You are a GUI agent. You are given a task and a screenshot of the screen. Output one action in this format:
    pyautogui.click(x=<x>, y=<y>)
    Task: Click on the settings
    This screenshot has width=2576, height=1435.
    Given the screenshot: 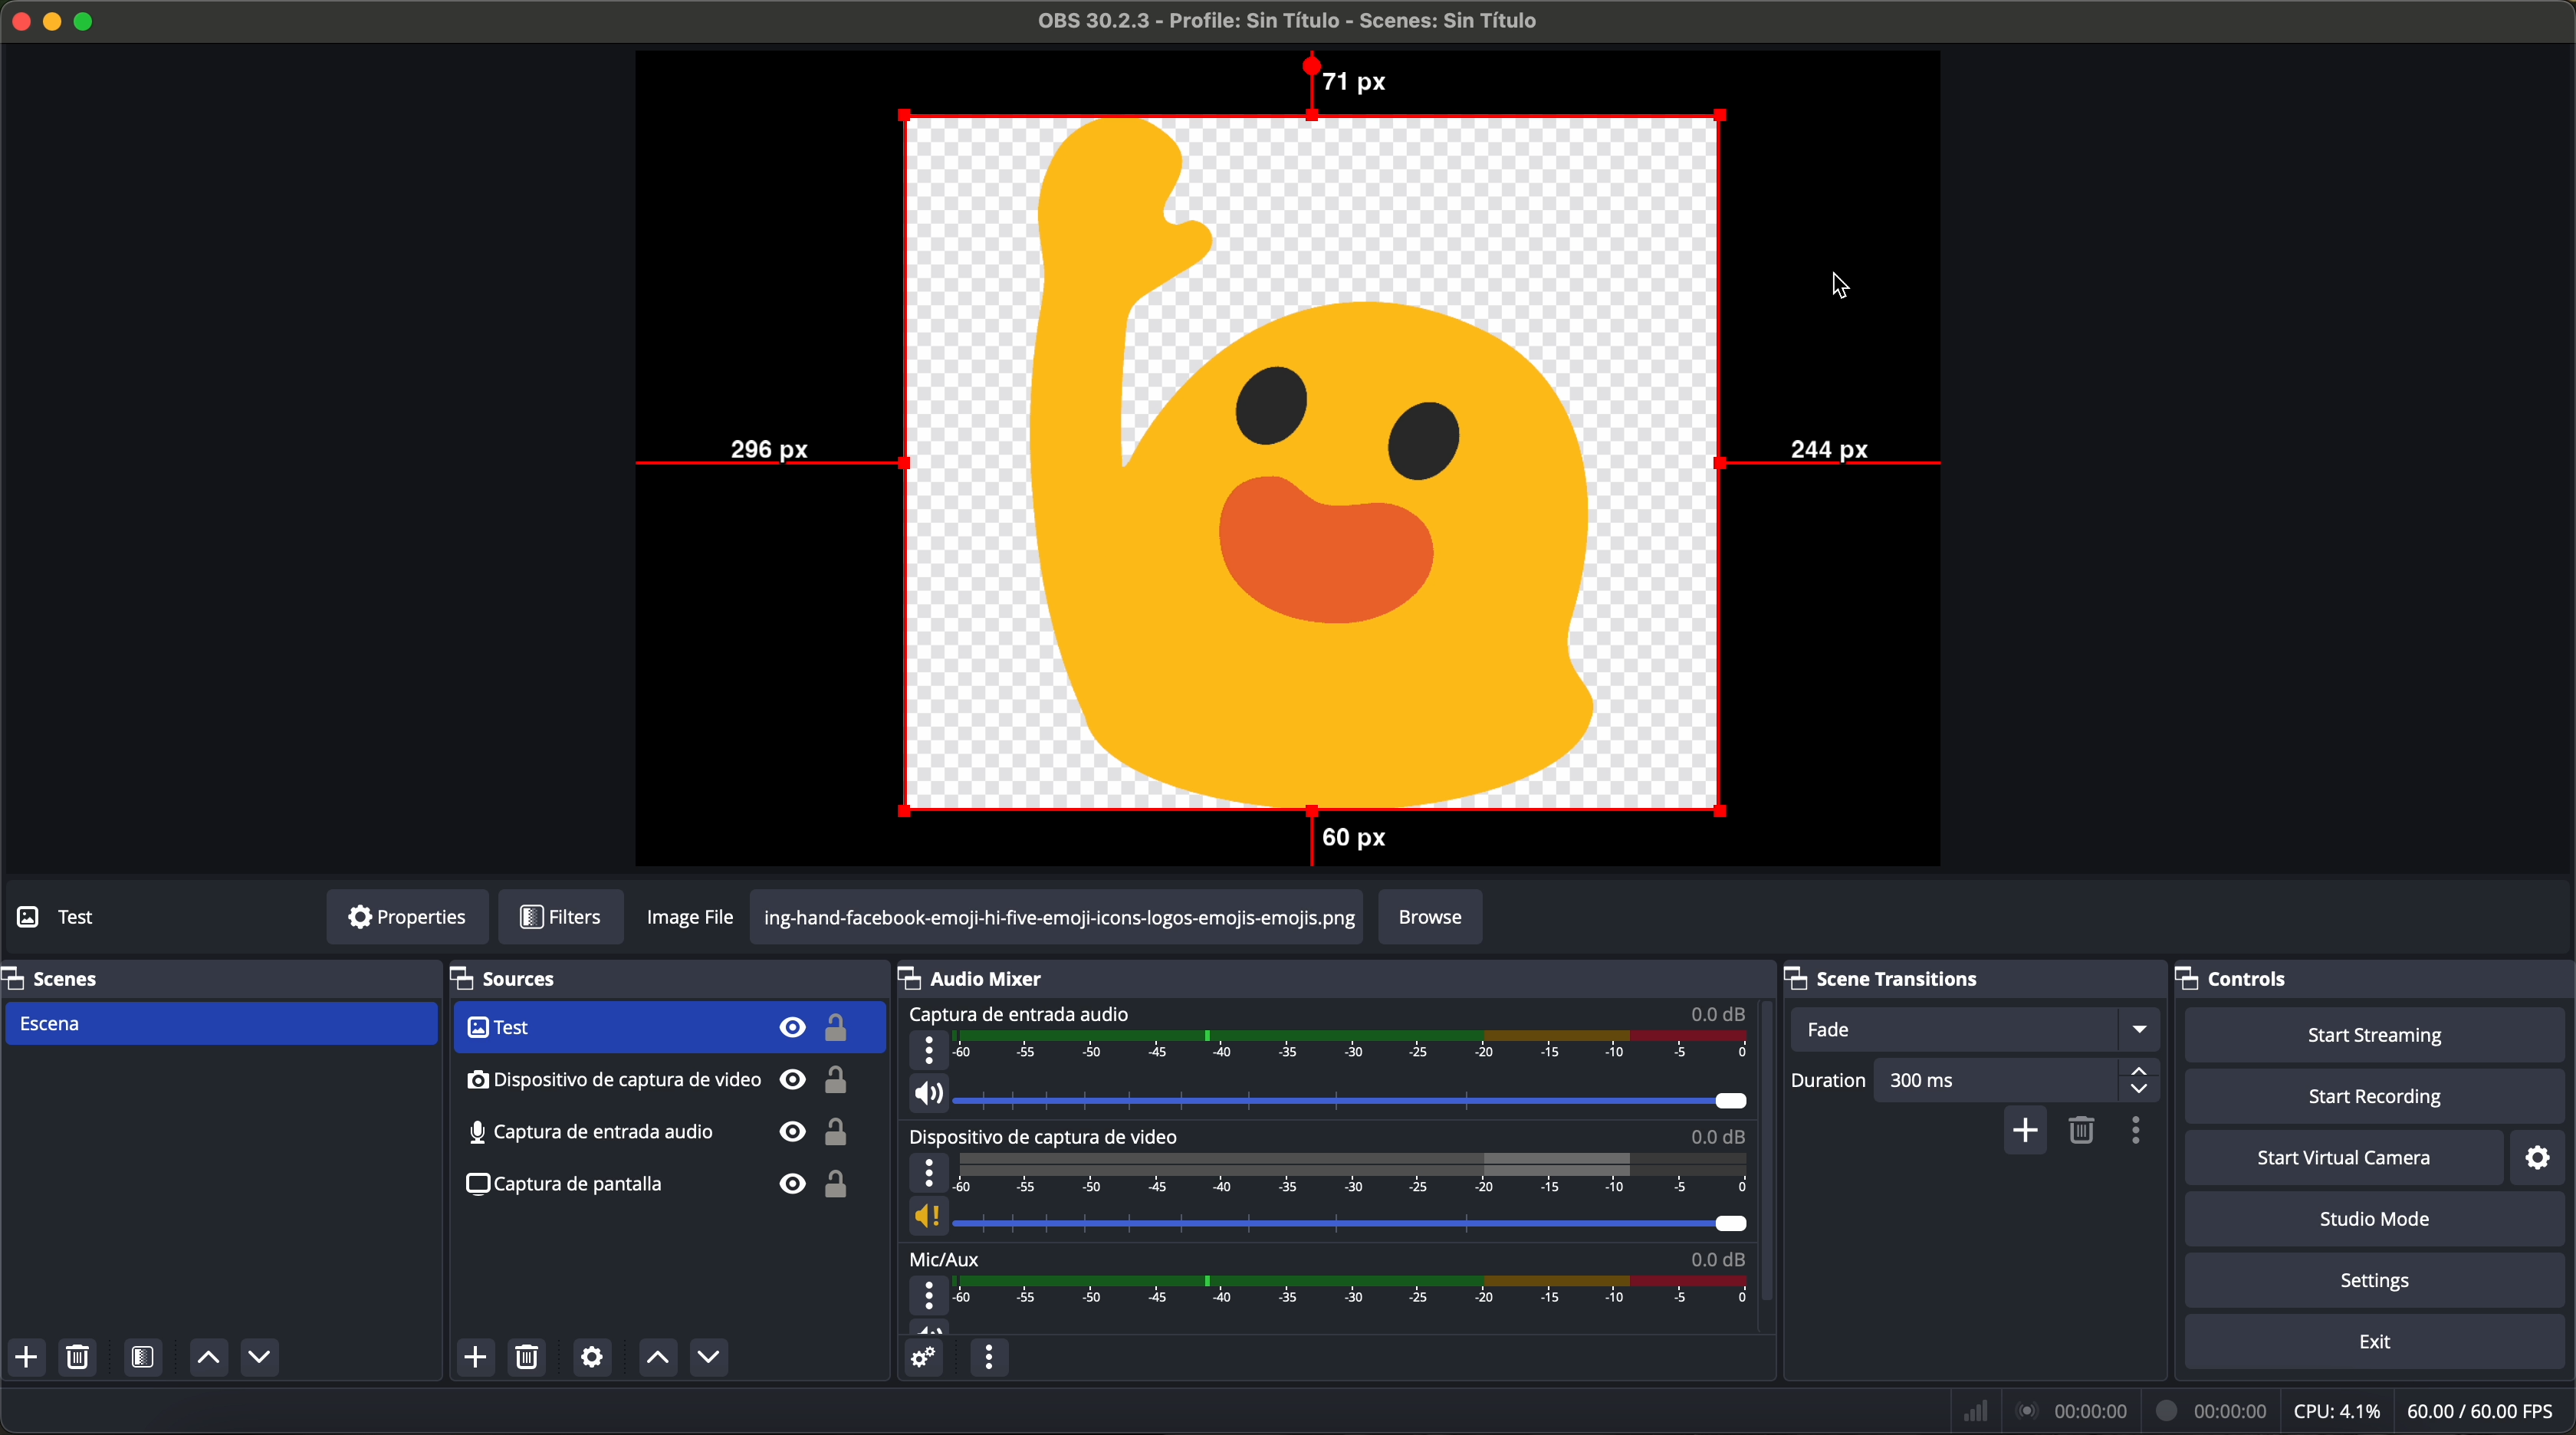 What is the action you would take?
    pyautogui.click(x=2547, y=1156)
    